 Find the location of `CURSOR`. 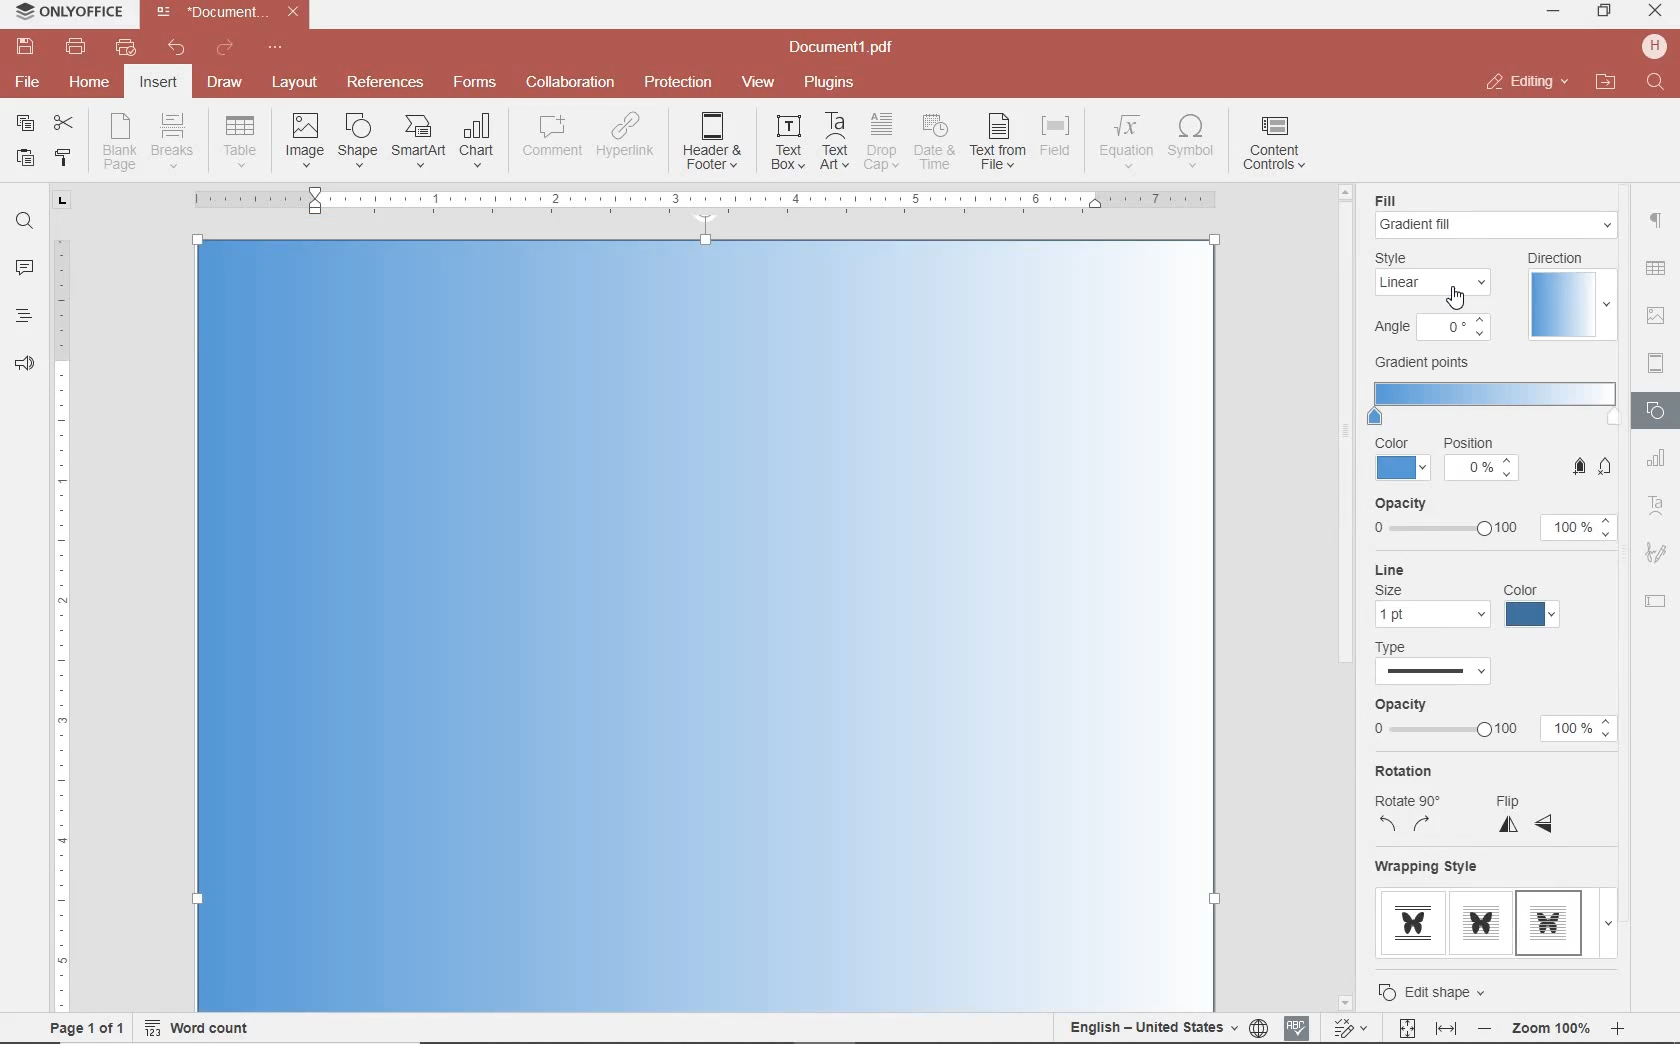

CURSOR is located at coordinates (1461, 295).